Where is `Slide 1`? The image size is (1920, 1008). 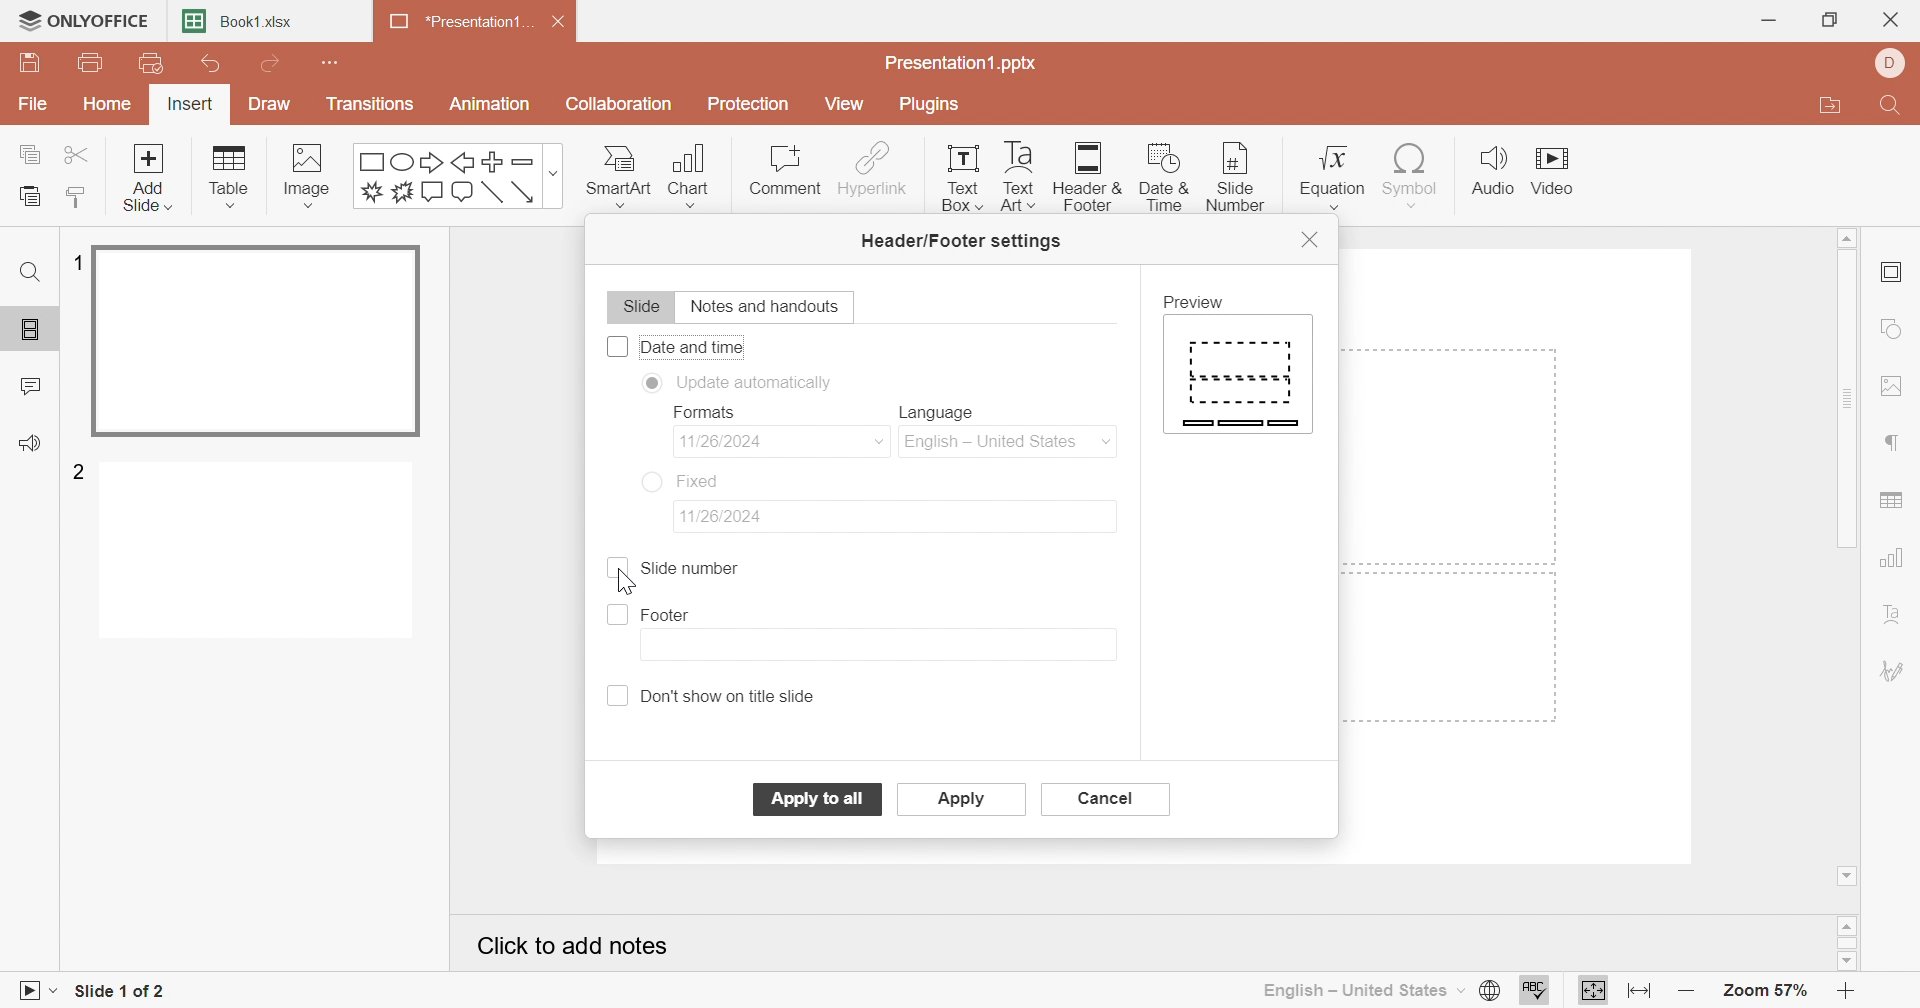
Slide 1 is located at coordinates (260, 343).